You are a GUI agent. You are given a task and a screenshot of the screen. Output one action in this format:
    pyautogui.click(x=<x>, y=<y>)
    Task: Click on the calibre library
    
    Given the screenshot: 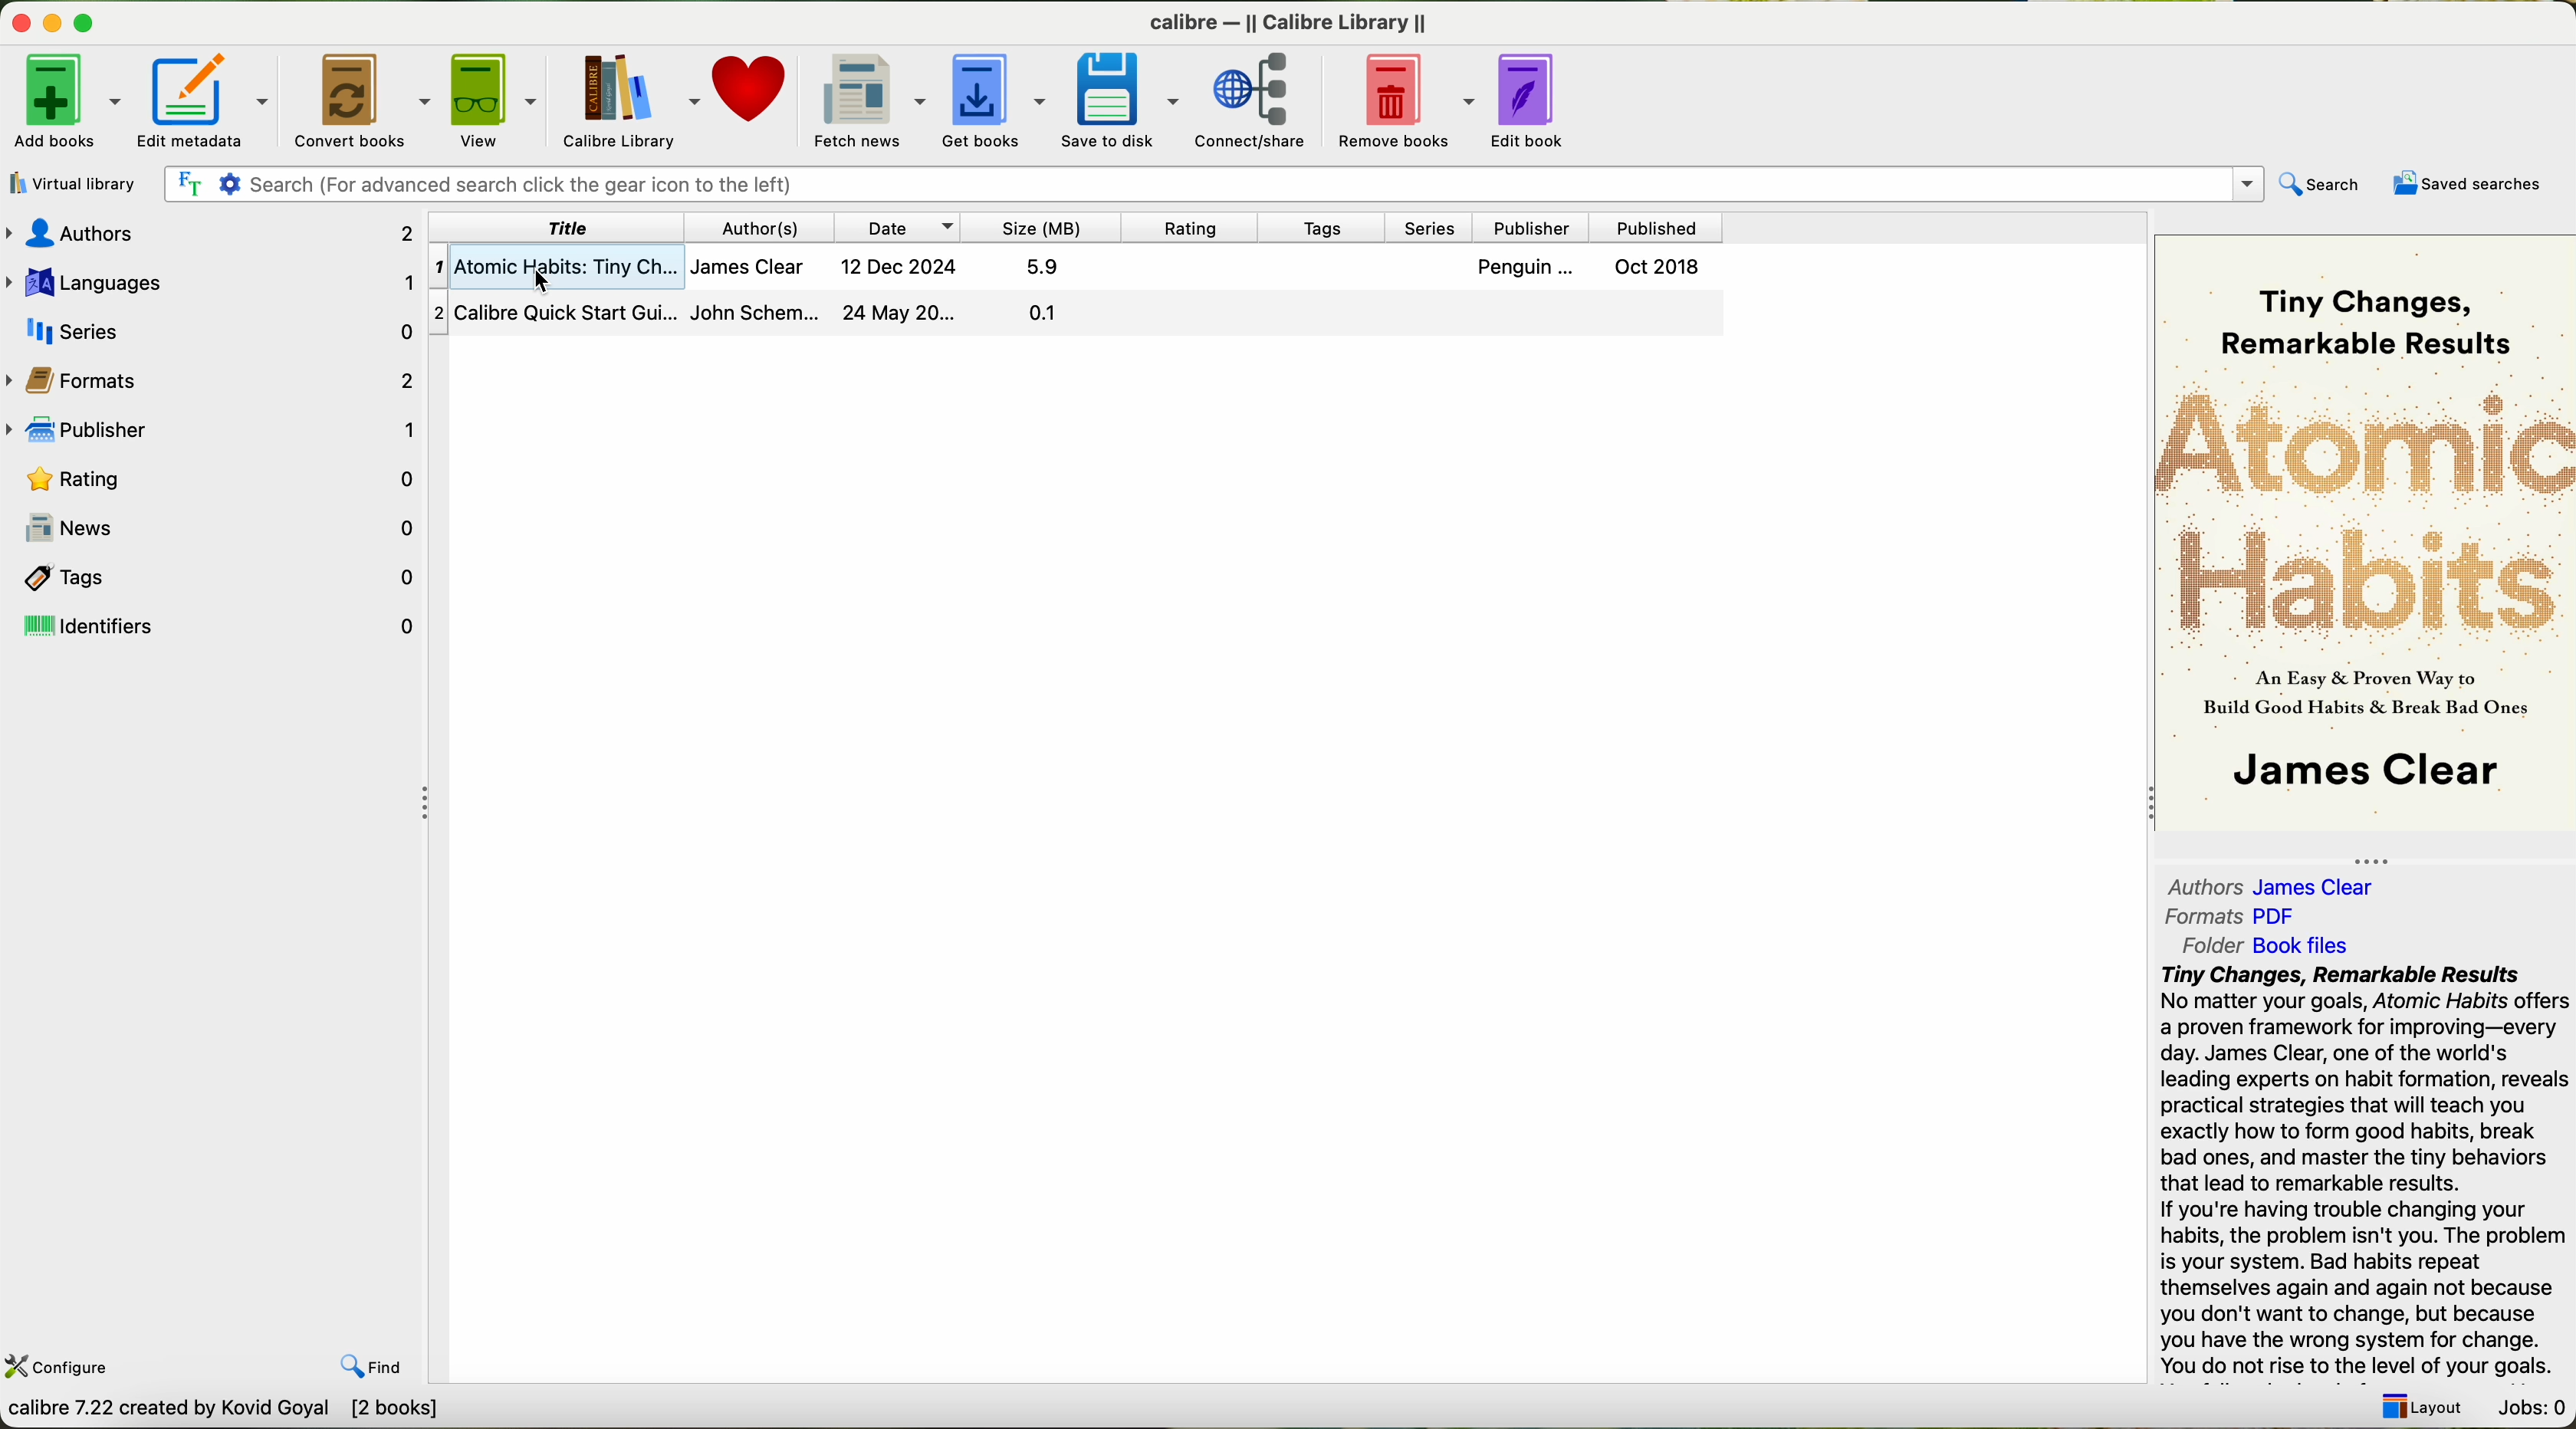 What is the action you would take?
    pyautogui.click(x=631, y=101)
    